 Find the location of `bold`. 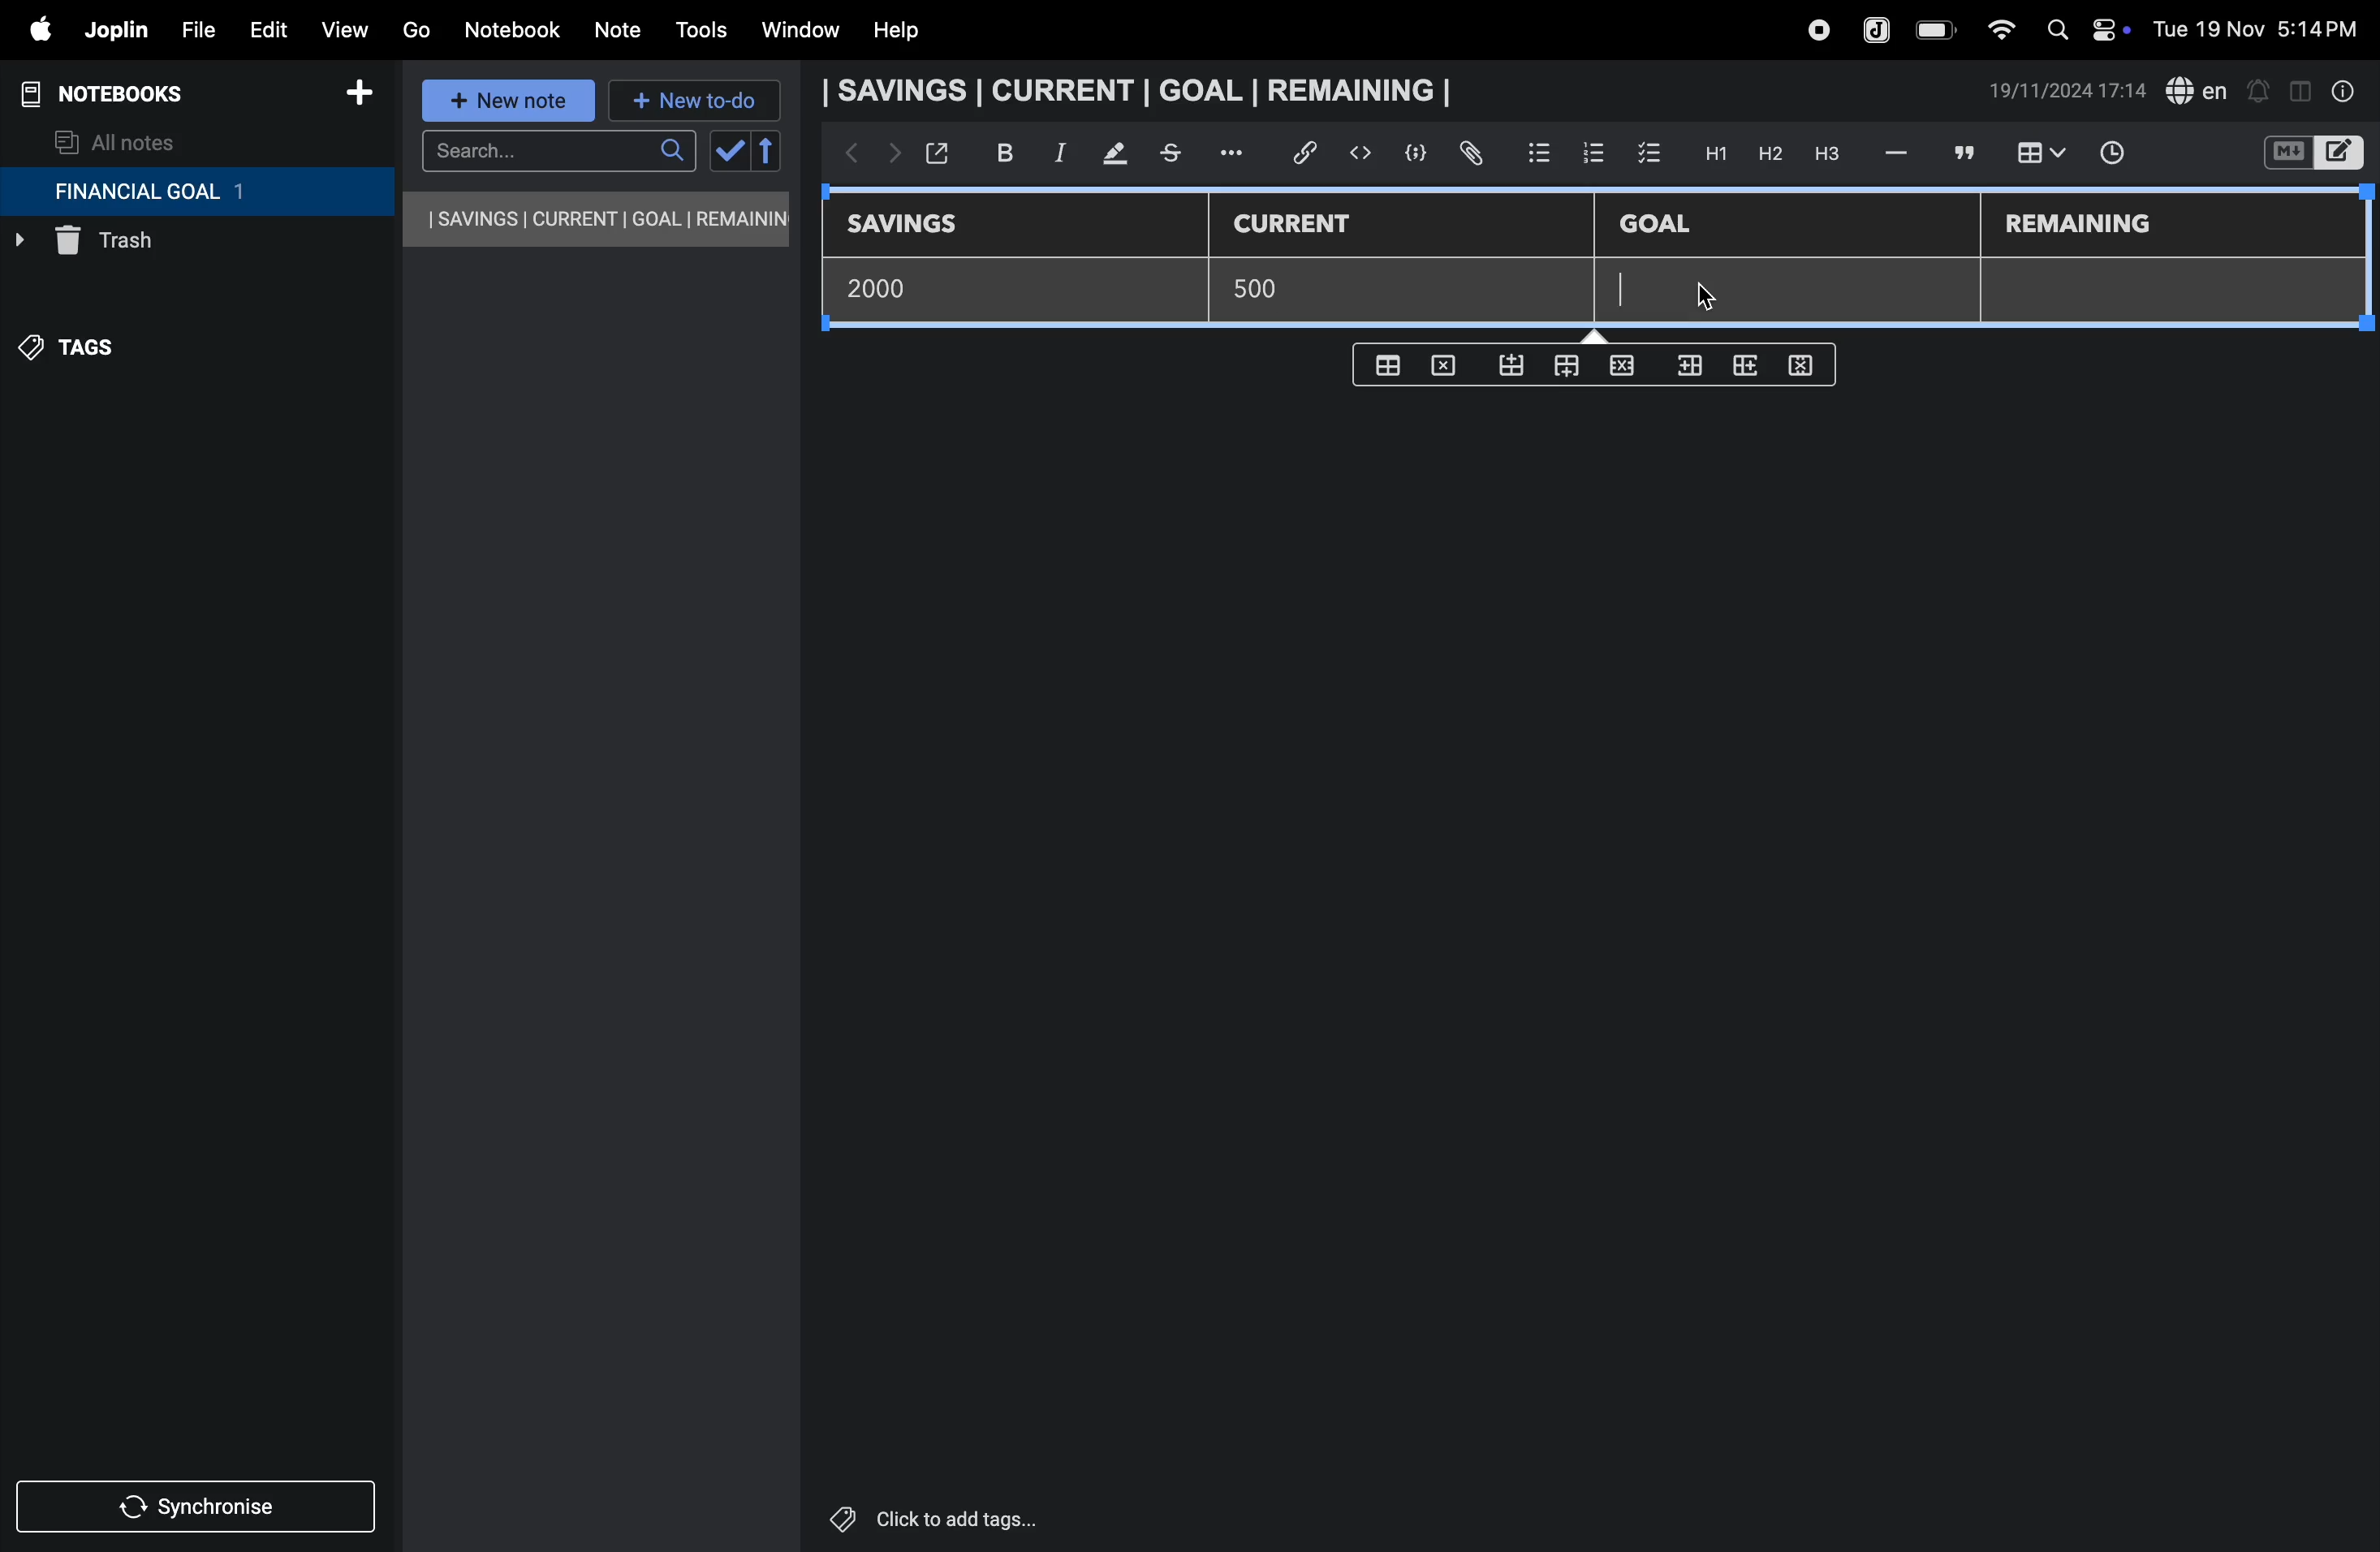

bold is located at coordinates (994, 152).